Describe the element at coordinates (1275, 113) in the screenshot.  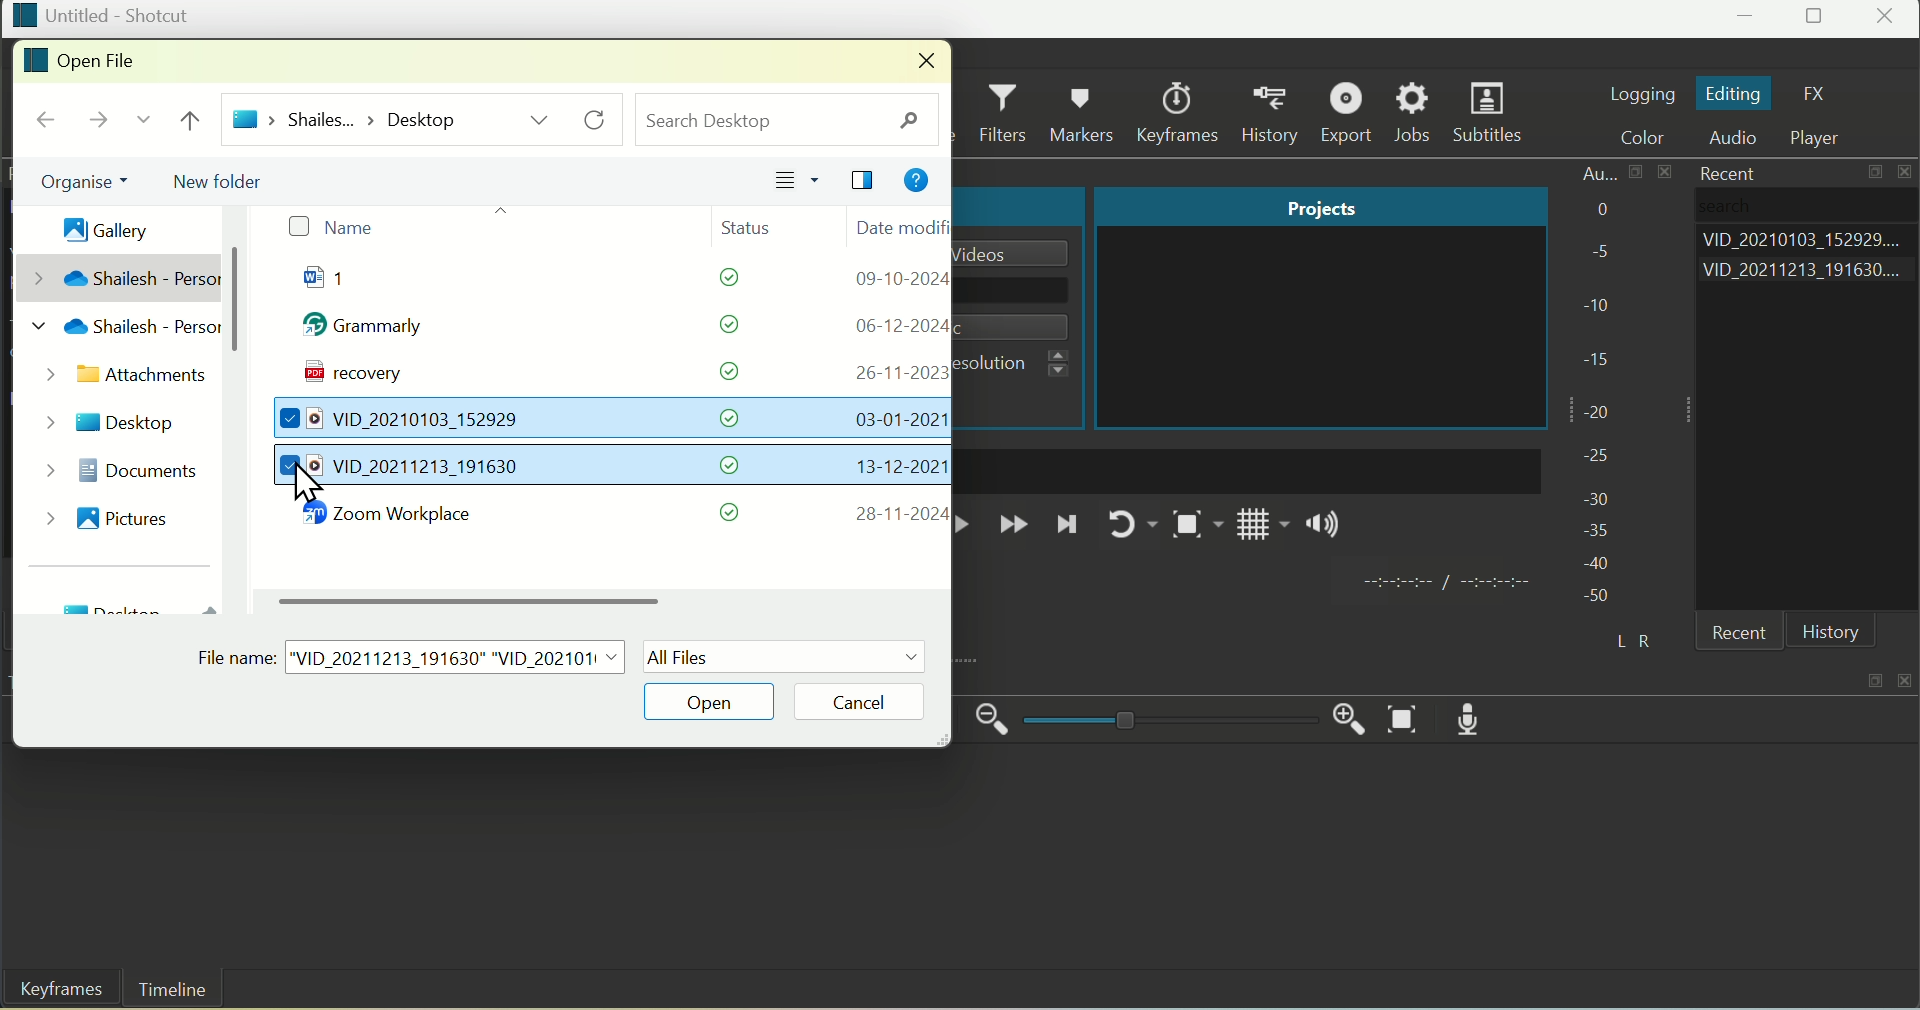
I see `History` at that location.